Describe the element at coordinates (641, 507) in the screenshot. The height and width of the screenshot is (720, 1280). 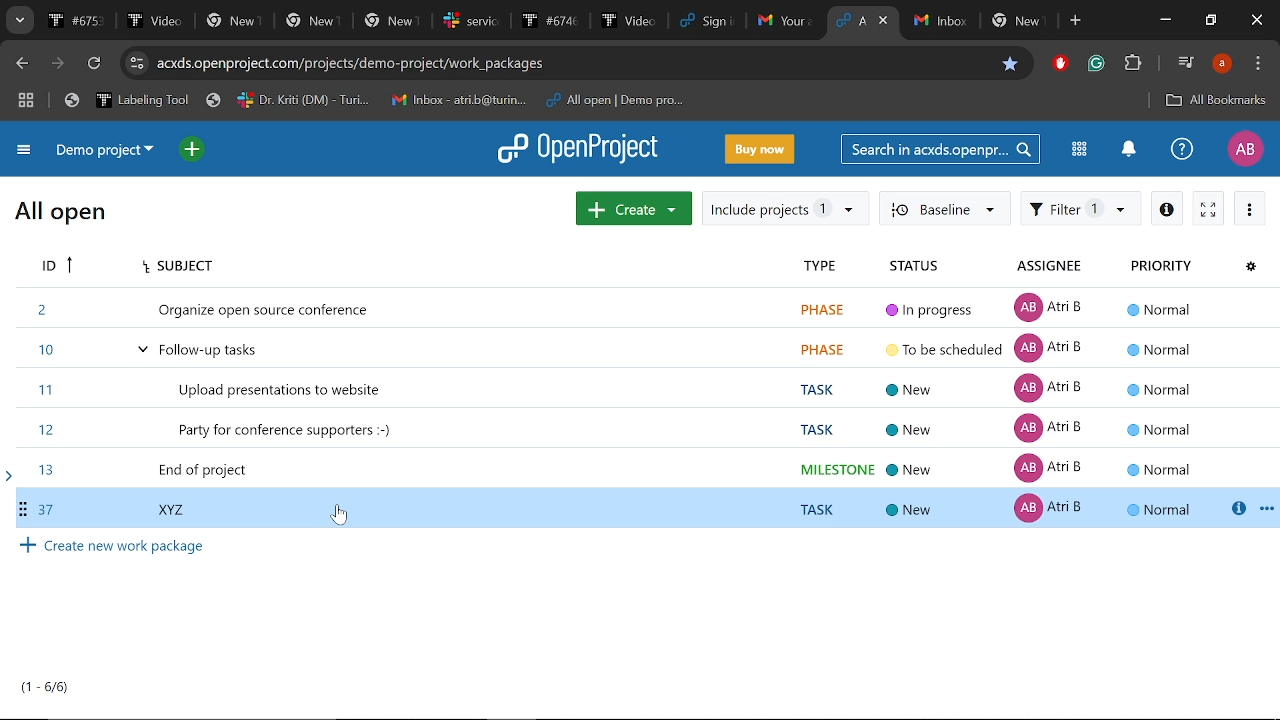
I see `Selected task` at that location.